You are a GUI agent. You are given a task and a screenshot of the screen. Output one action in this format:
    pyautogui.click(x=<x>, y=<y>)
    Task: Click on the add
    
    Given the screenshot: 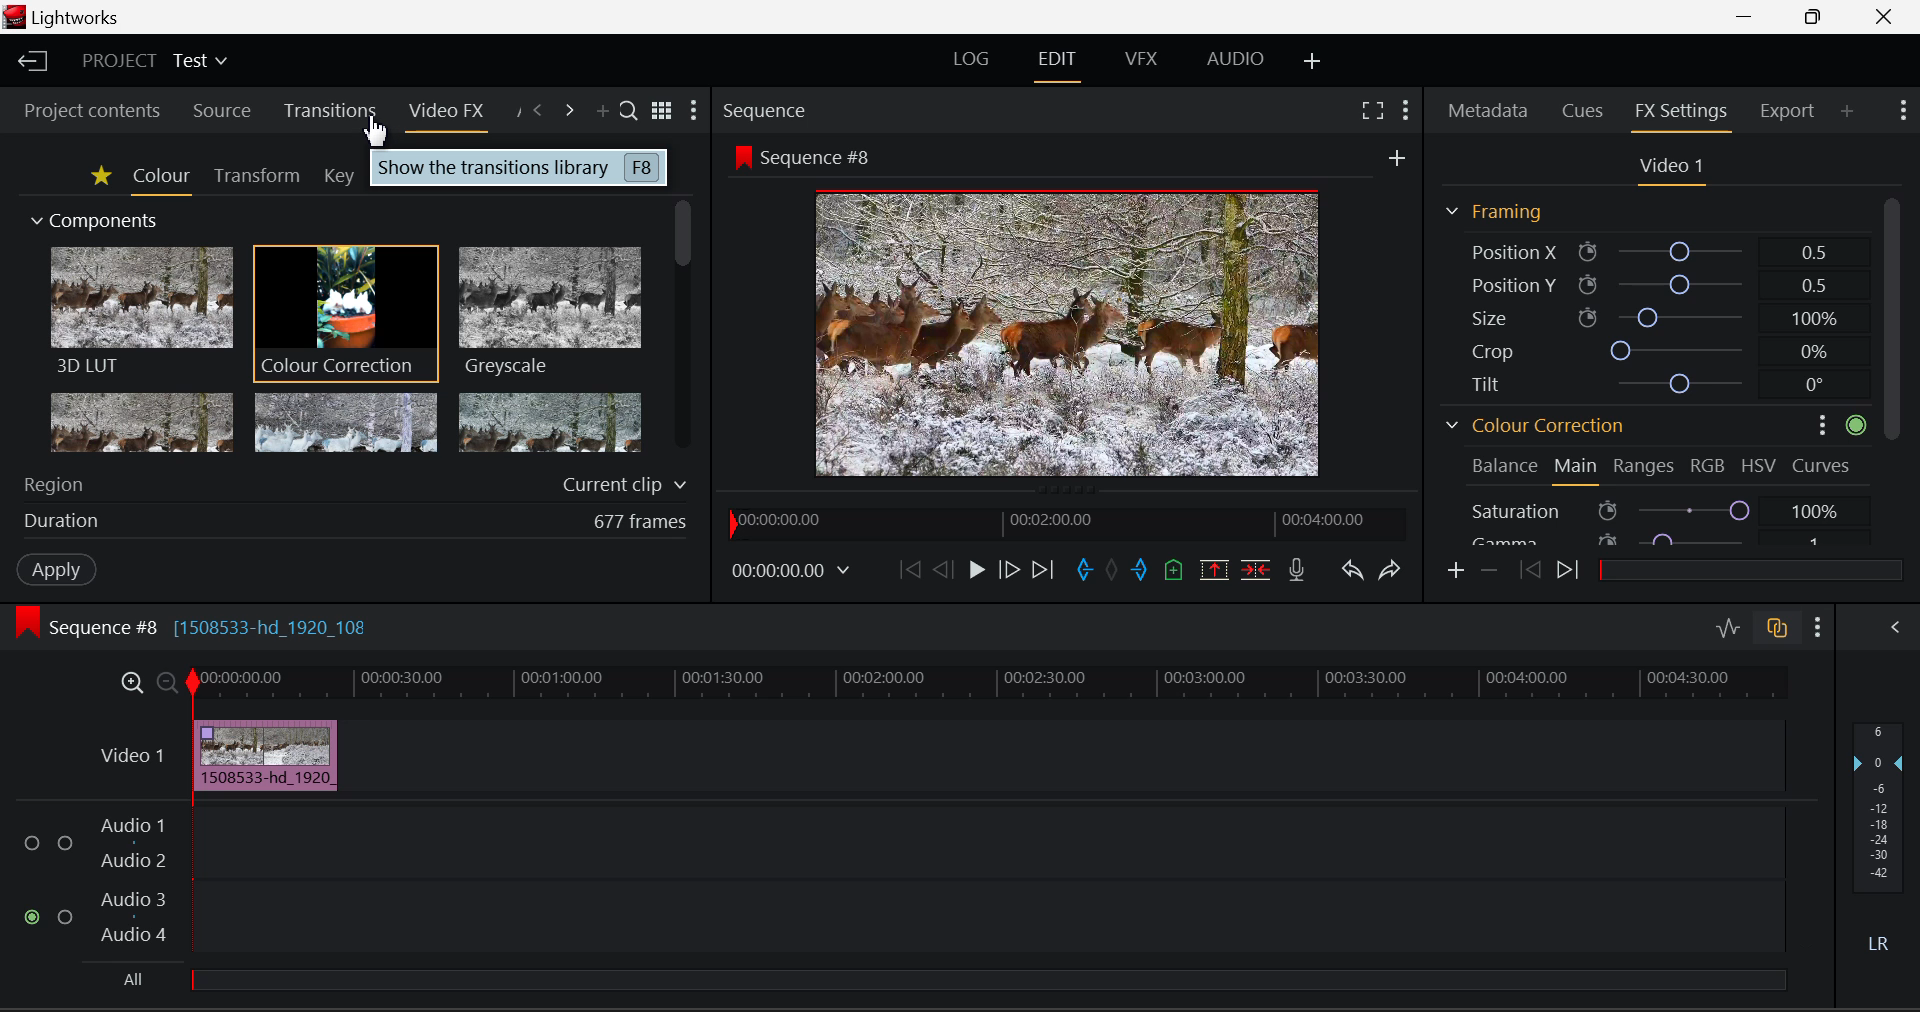 What is the action you would take?
    pyautogui.click(x=1397, y=154)
    